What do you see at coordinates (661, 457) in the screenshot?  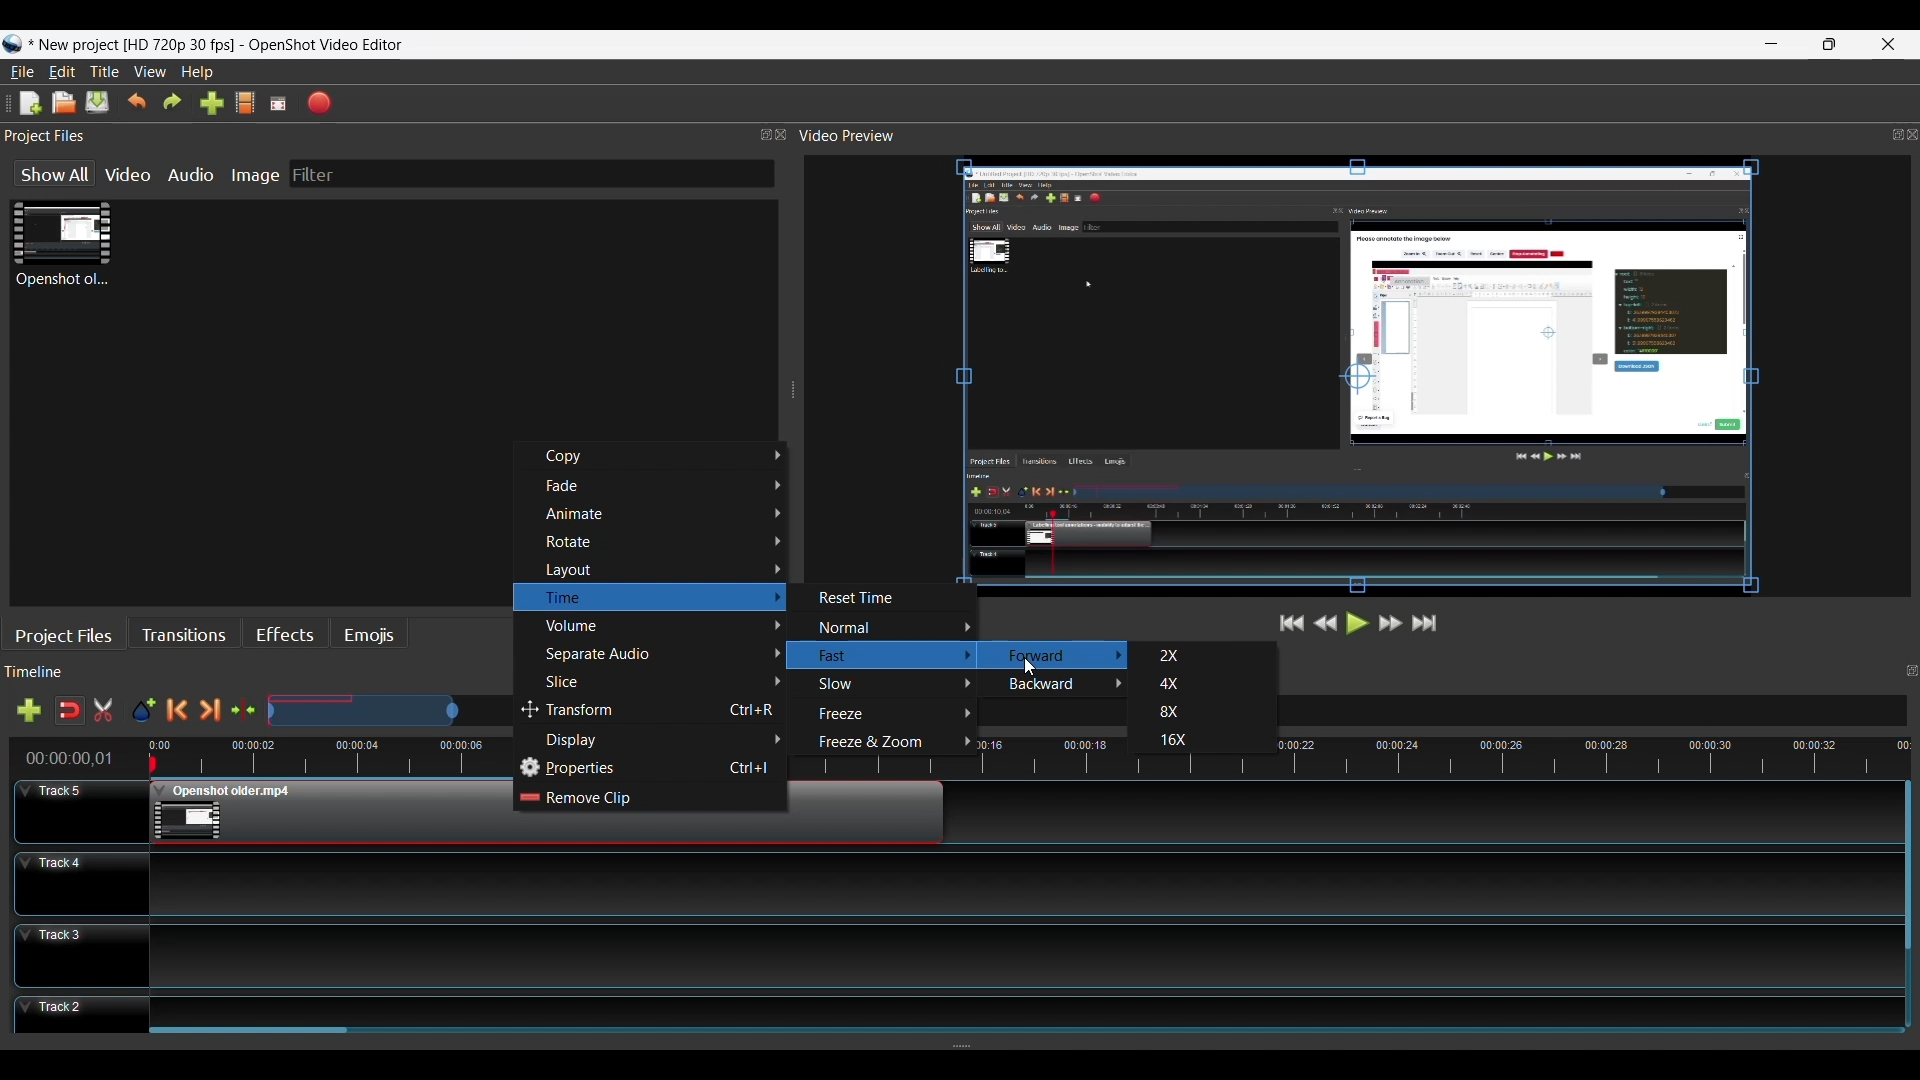 I see `Copy` at bounding box center [661, 457].